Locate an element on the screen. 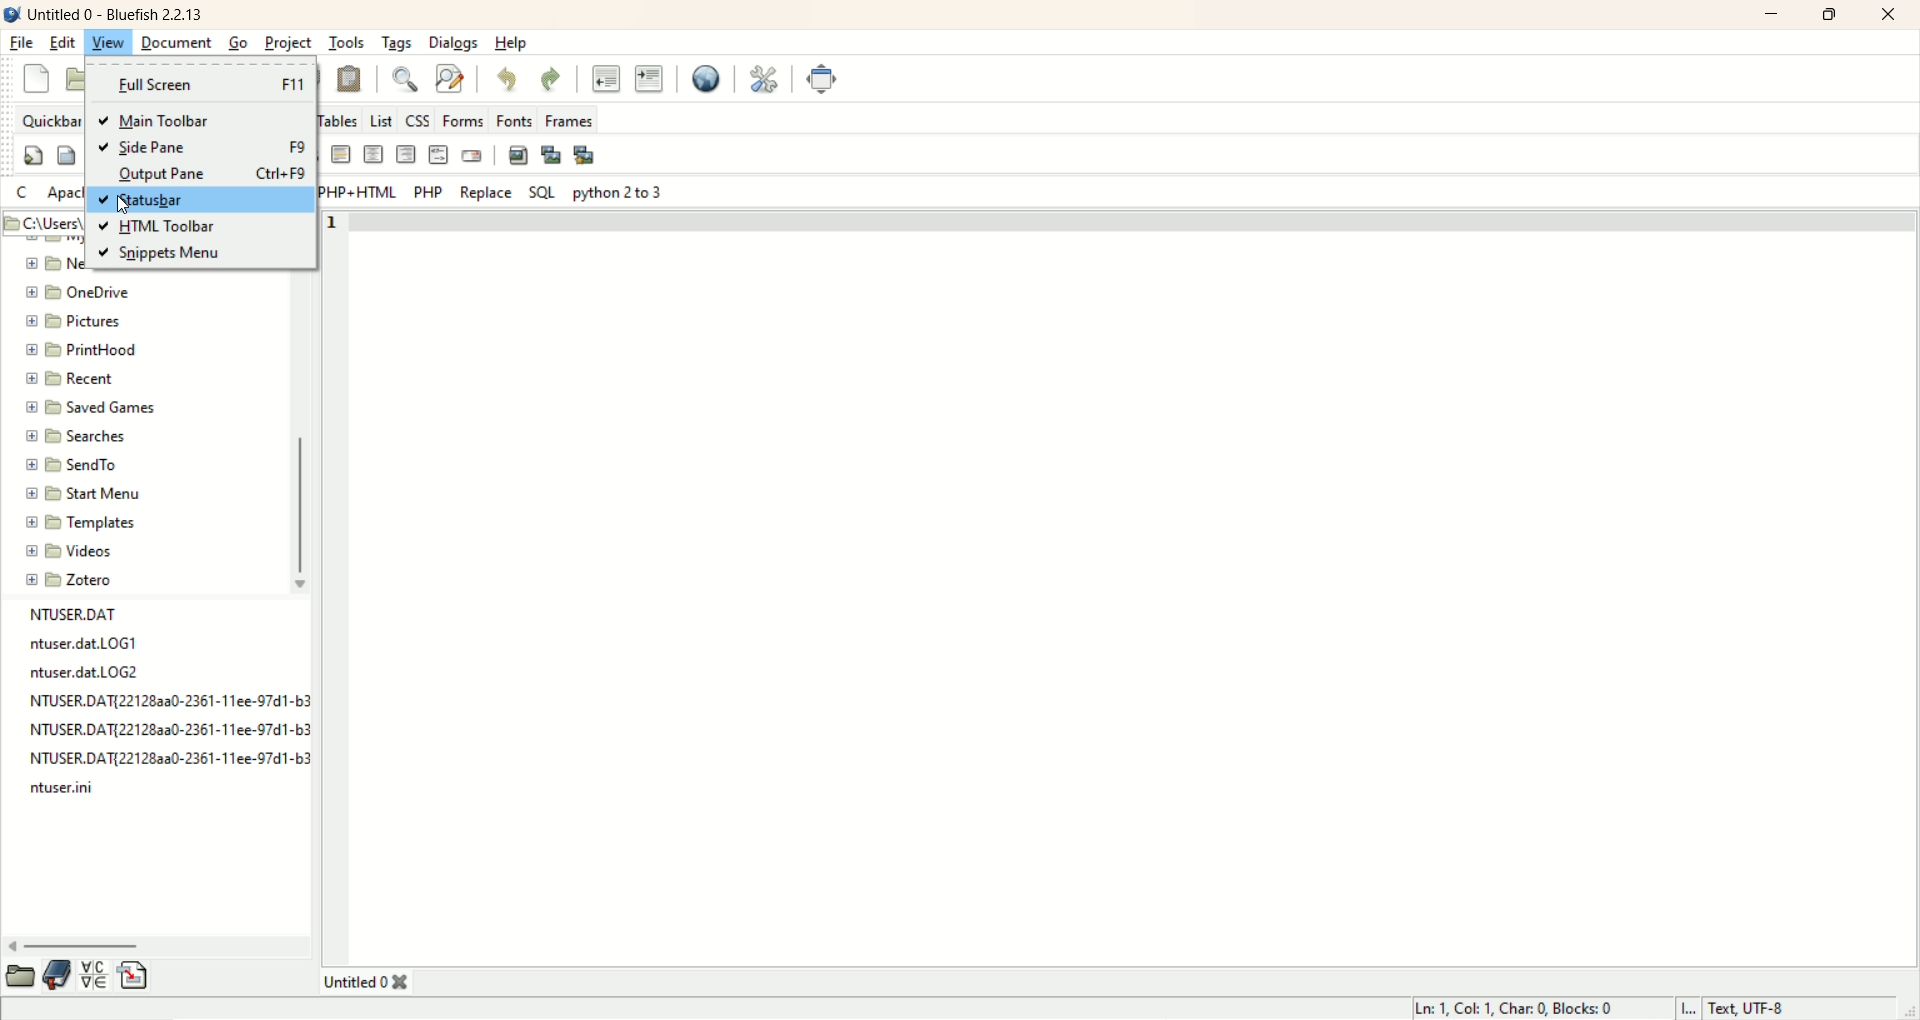  location is located at coordinates (42, 219).